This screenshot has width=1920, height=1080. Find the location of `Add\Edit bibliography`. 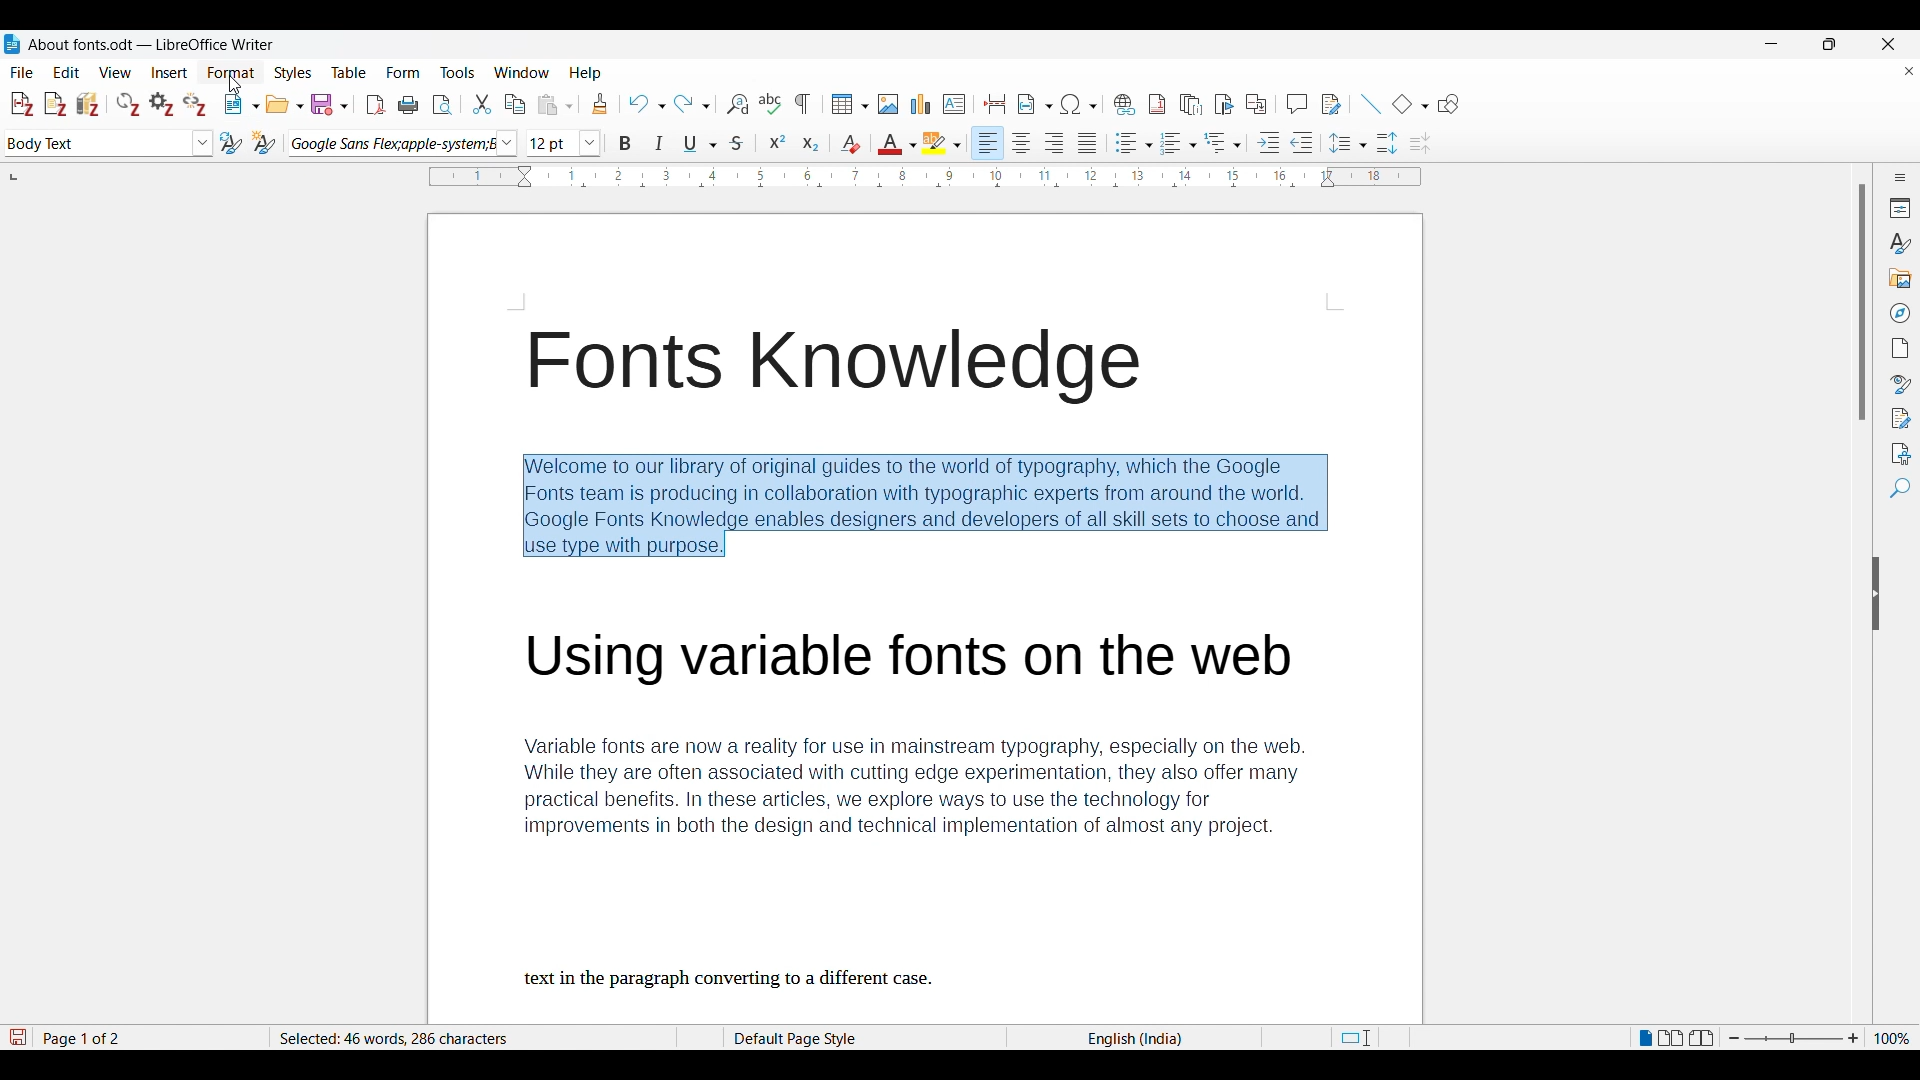

Add\Edit bibliography is located at coordinates (88, 104).